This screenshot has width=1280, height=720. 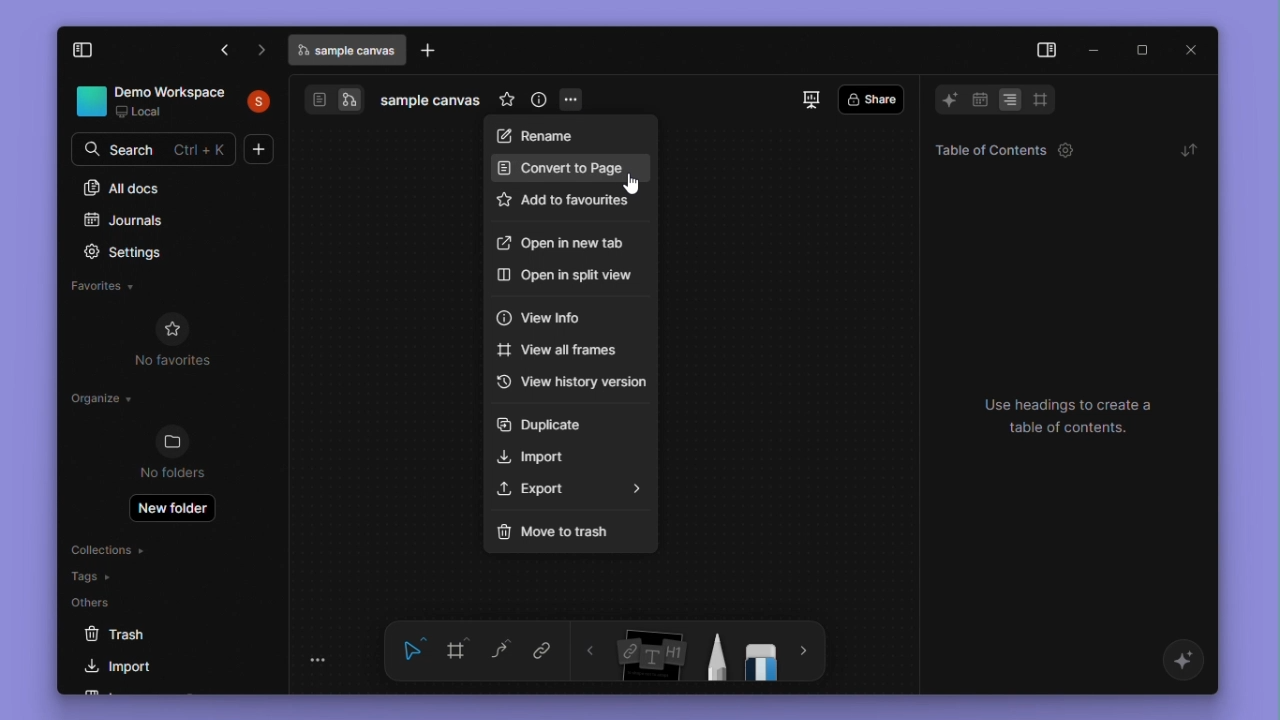 What do you see at coordinates (563, 133) in the screenshot?
I see `Rename` at bounding box center [563, 133].